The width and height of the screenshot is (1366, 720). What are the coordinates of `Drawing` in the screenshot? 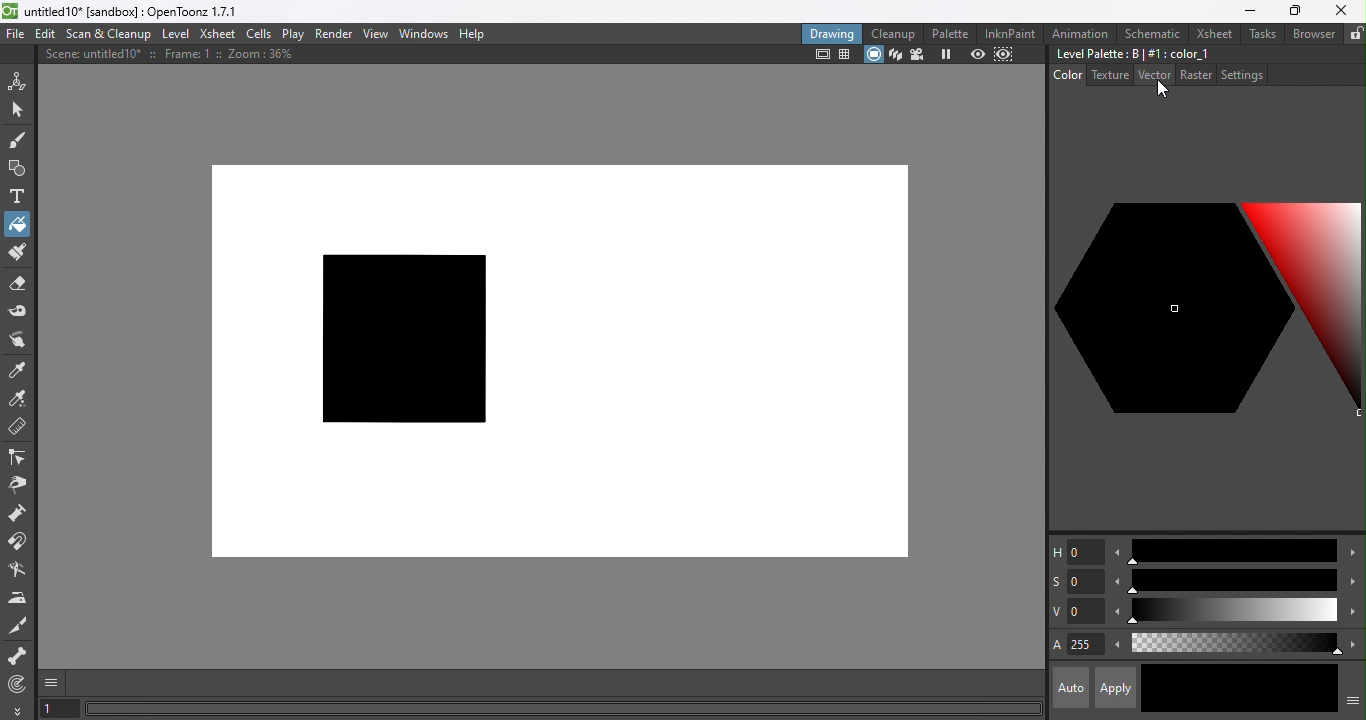 It's located at (832, 33).